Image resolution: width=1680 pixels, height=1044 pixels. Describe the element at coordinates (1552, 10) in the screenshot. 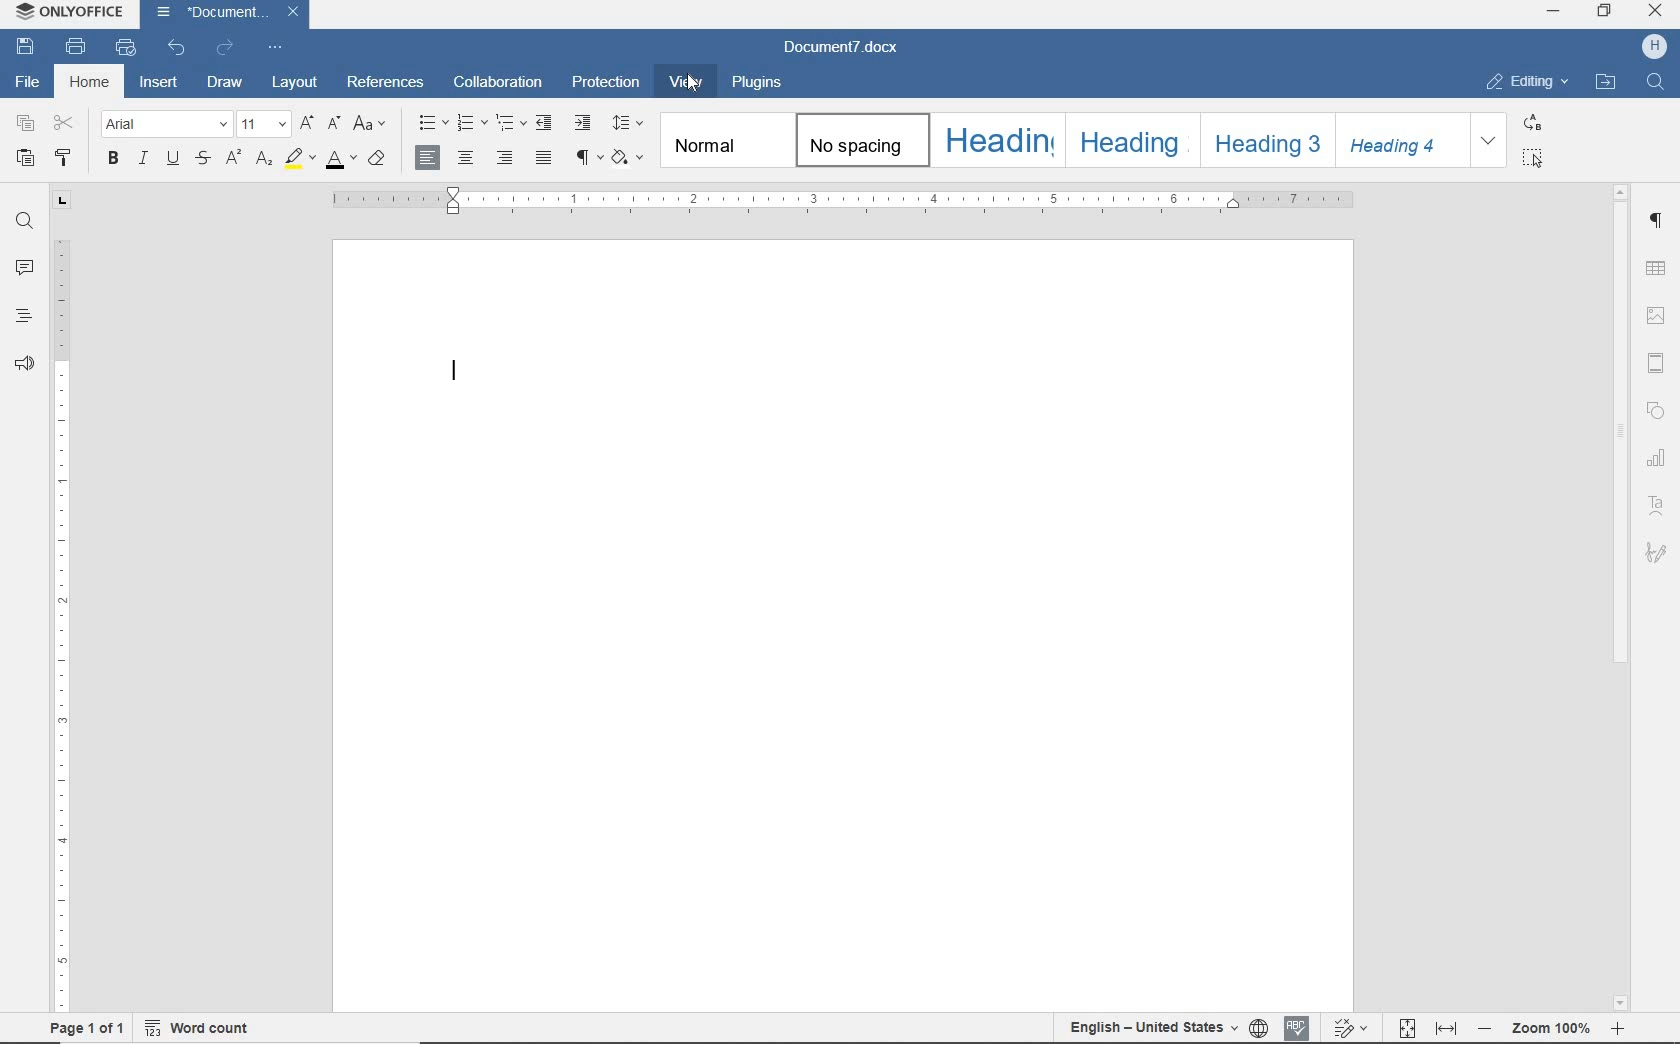

I see `MINIMIZE` at that location.